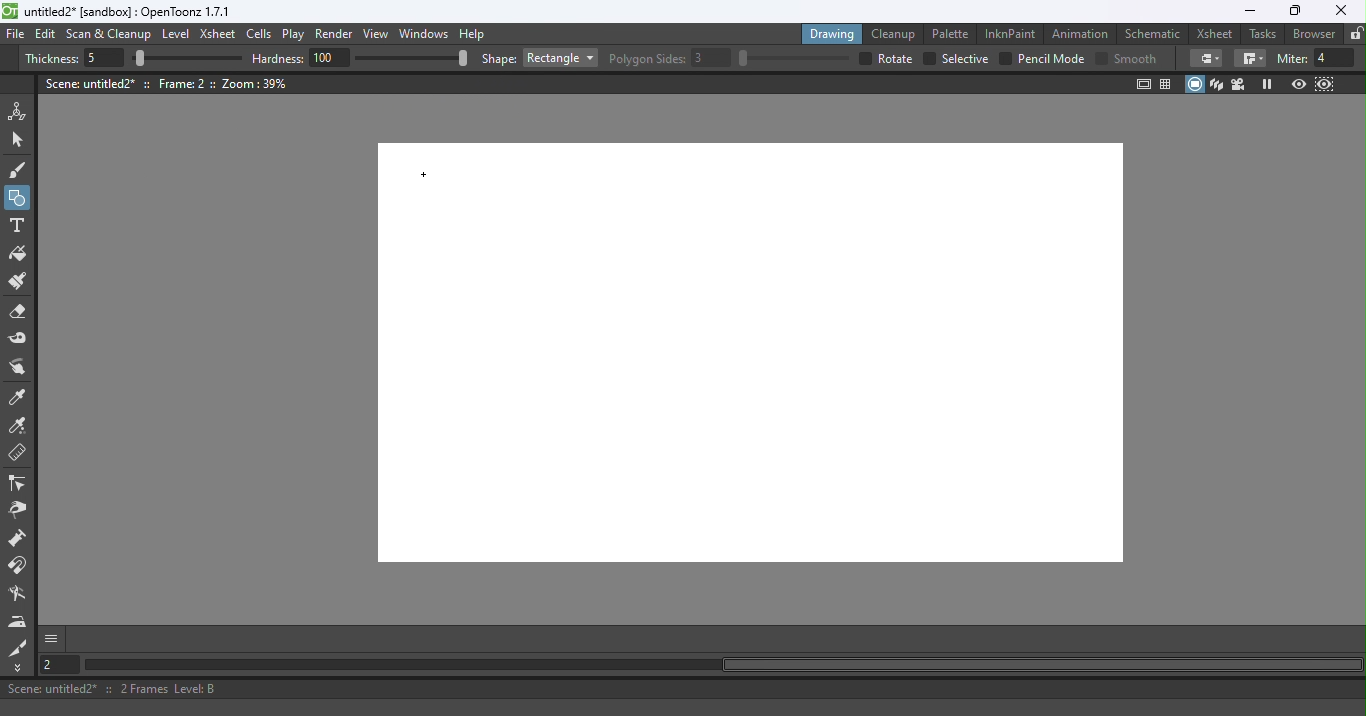 This screenshot has height=716, width=1366. I want to click on Magnet tool, so click(19, 540).